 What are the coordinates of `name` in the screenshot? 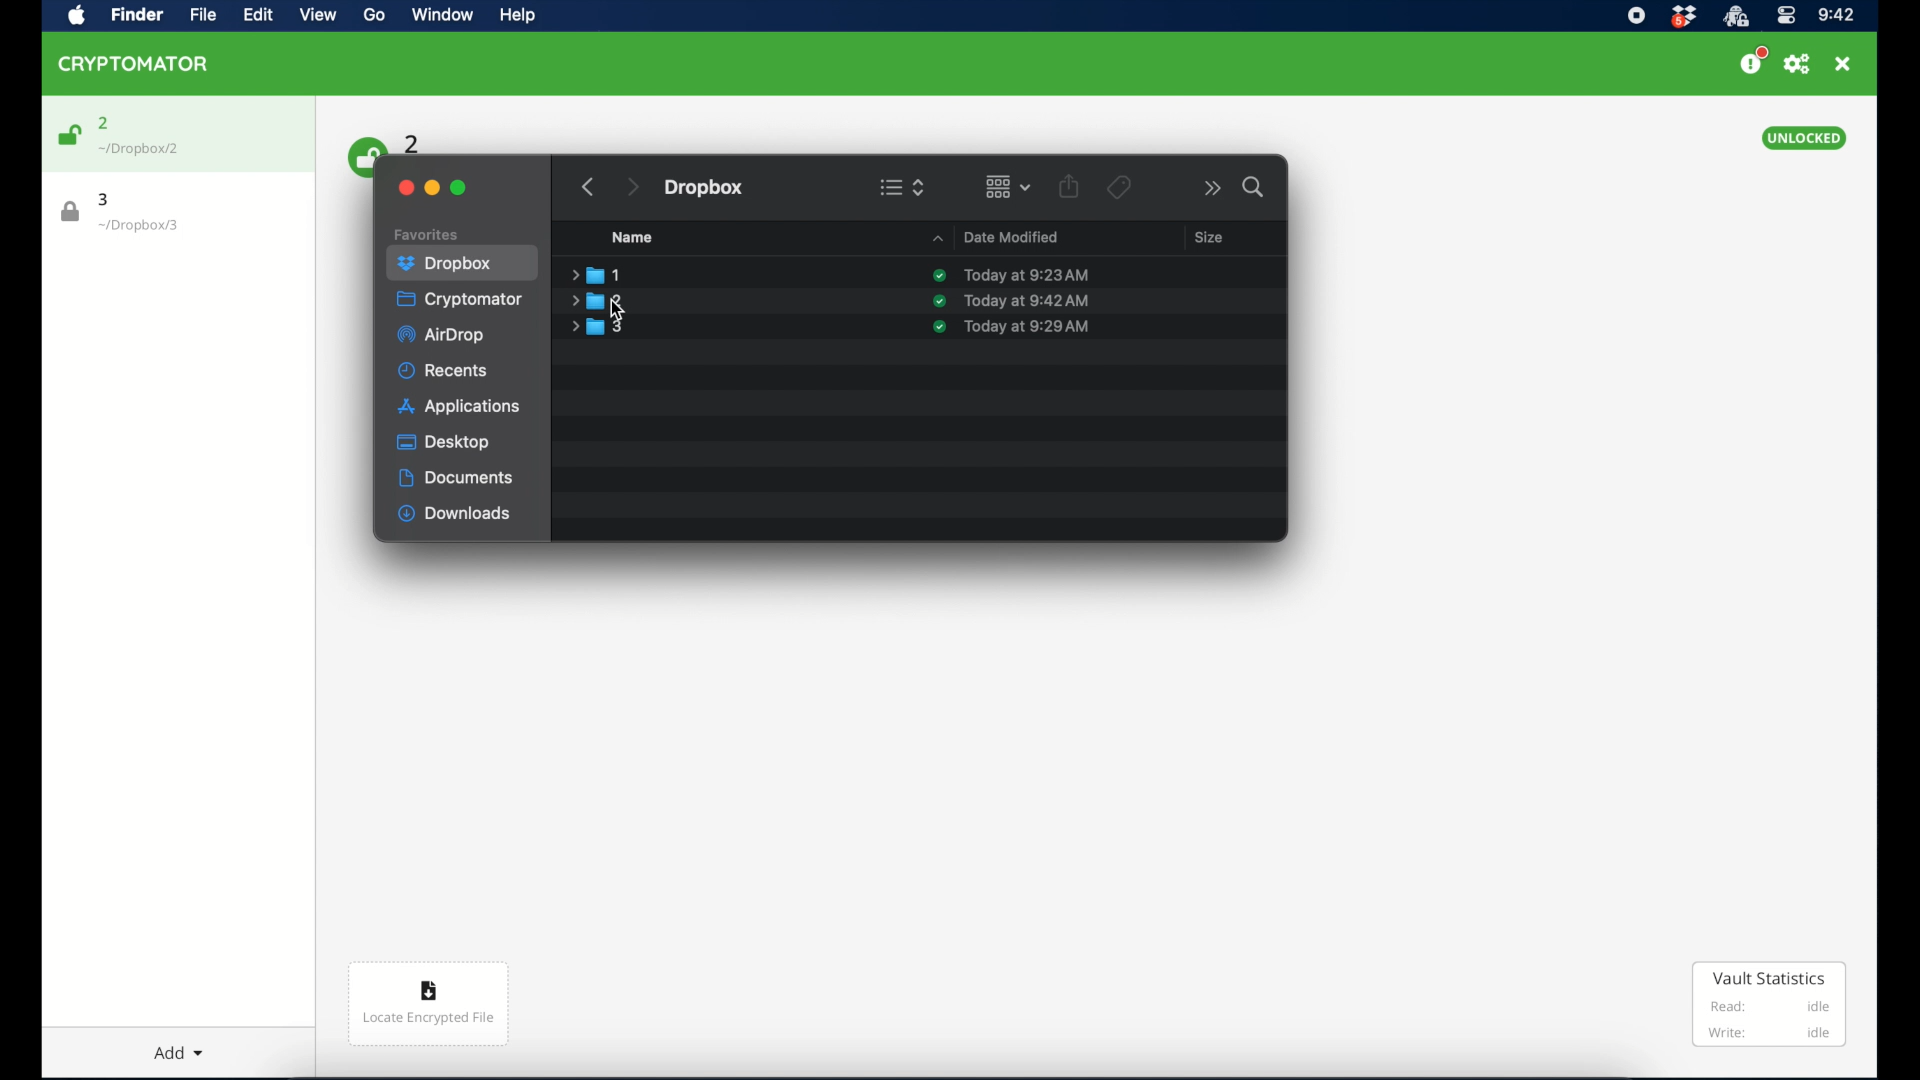 It's located at (632, 237).